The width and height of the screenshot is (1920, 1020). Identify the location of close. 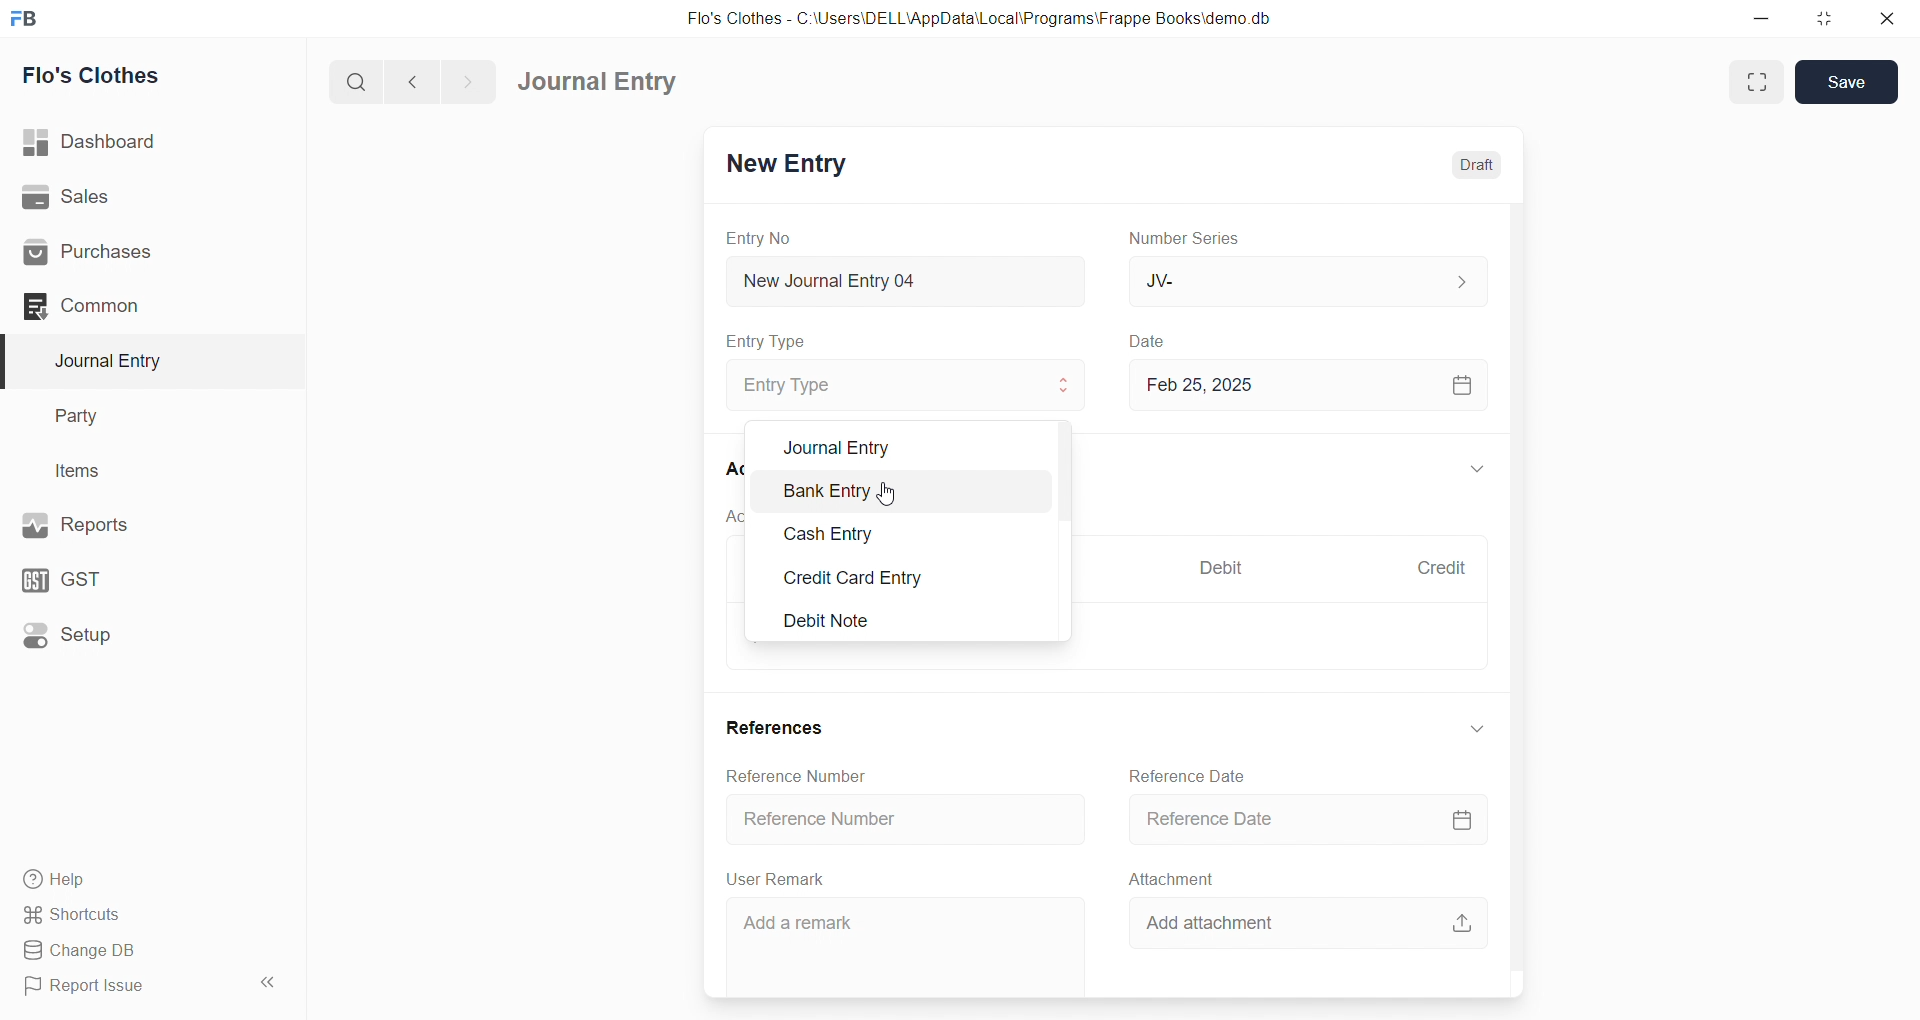
(1886, 18).